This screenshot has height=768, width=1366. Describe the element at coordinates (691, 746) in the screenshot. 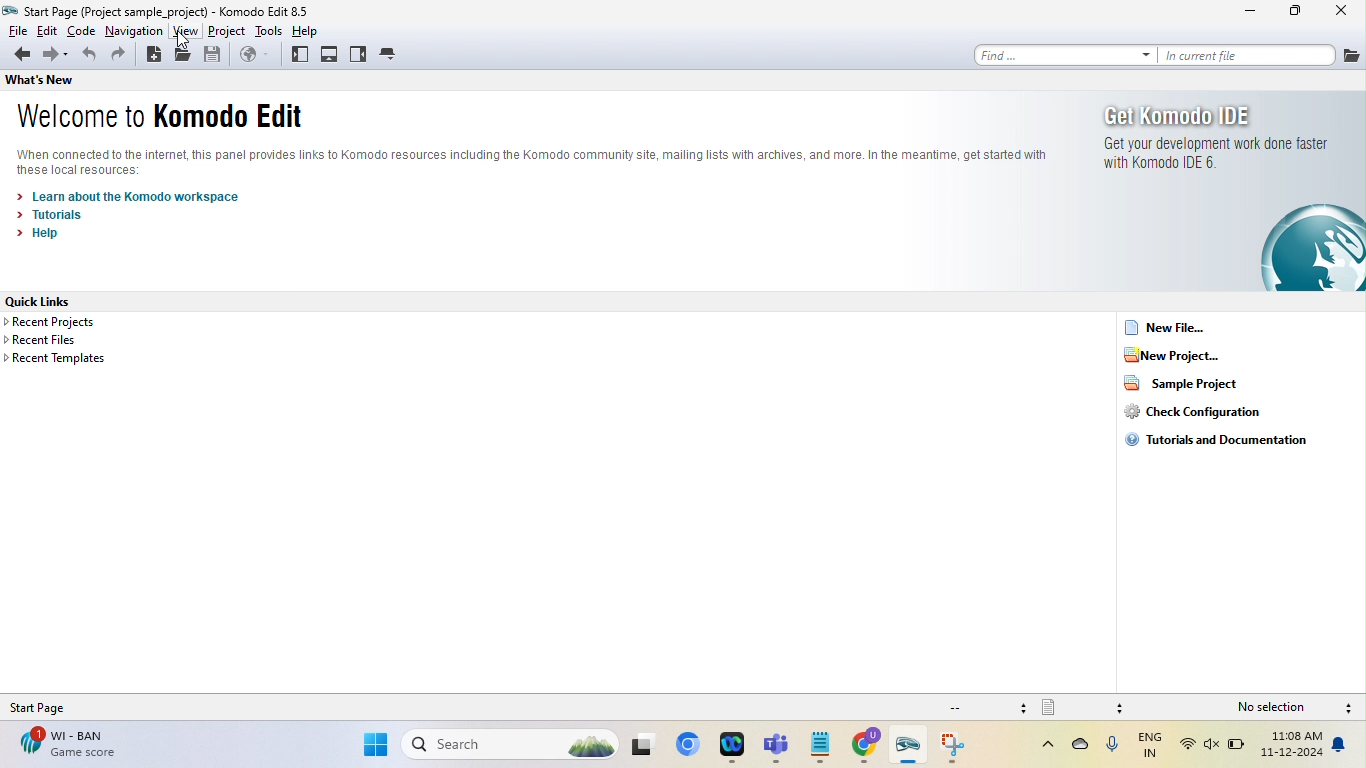

I see `apps on taskbar` at that location.